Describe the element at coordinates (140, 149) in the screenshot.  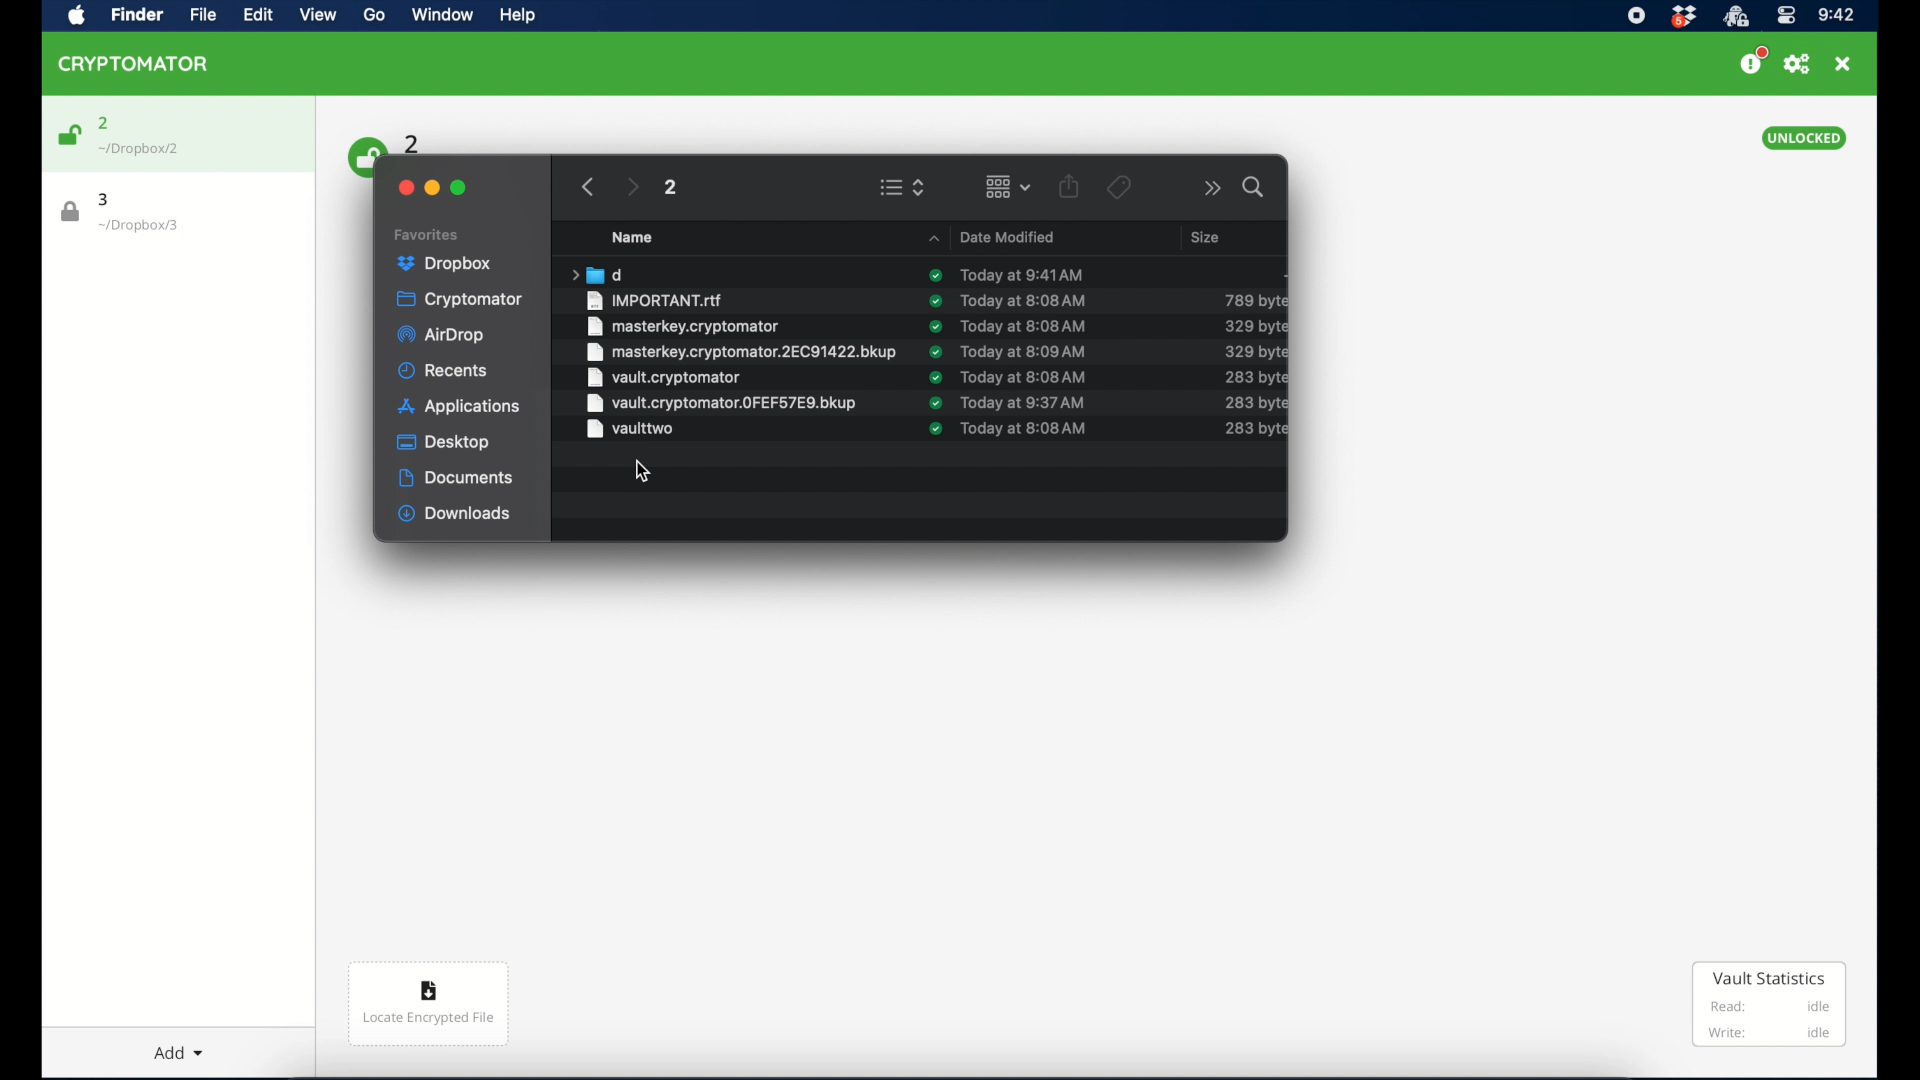
I see `location` at that location.